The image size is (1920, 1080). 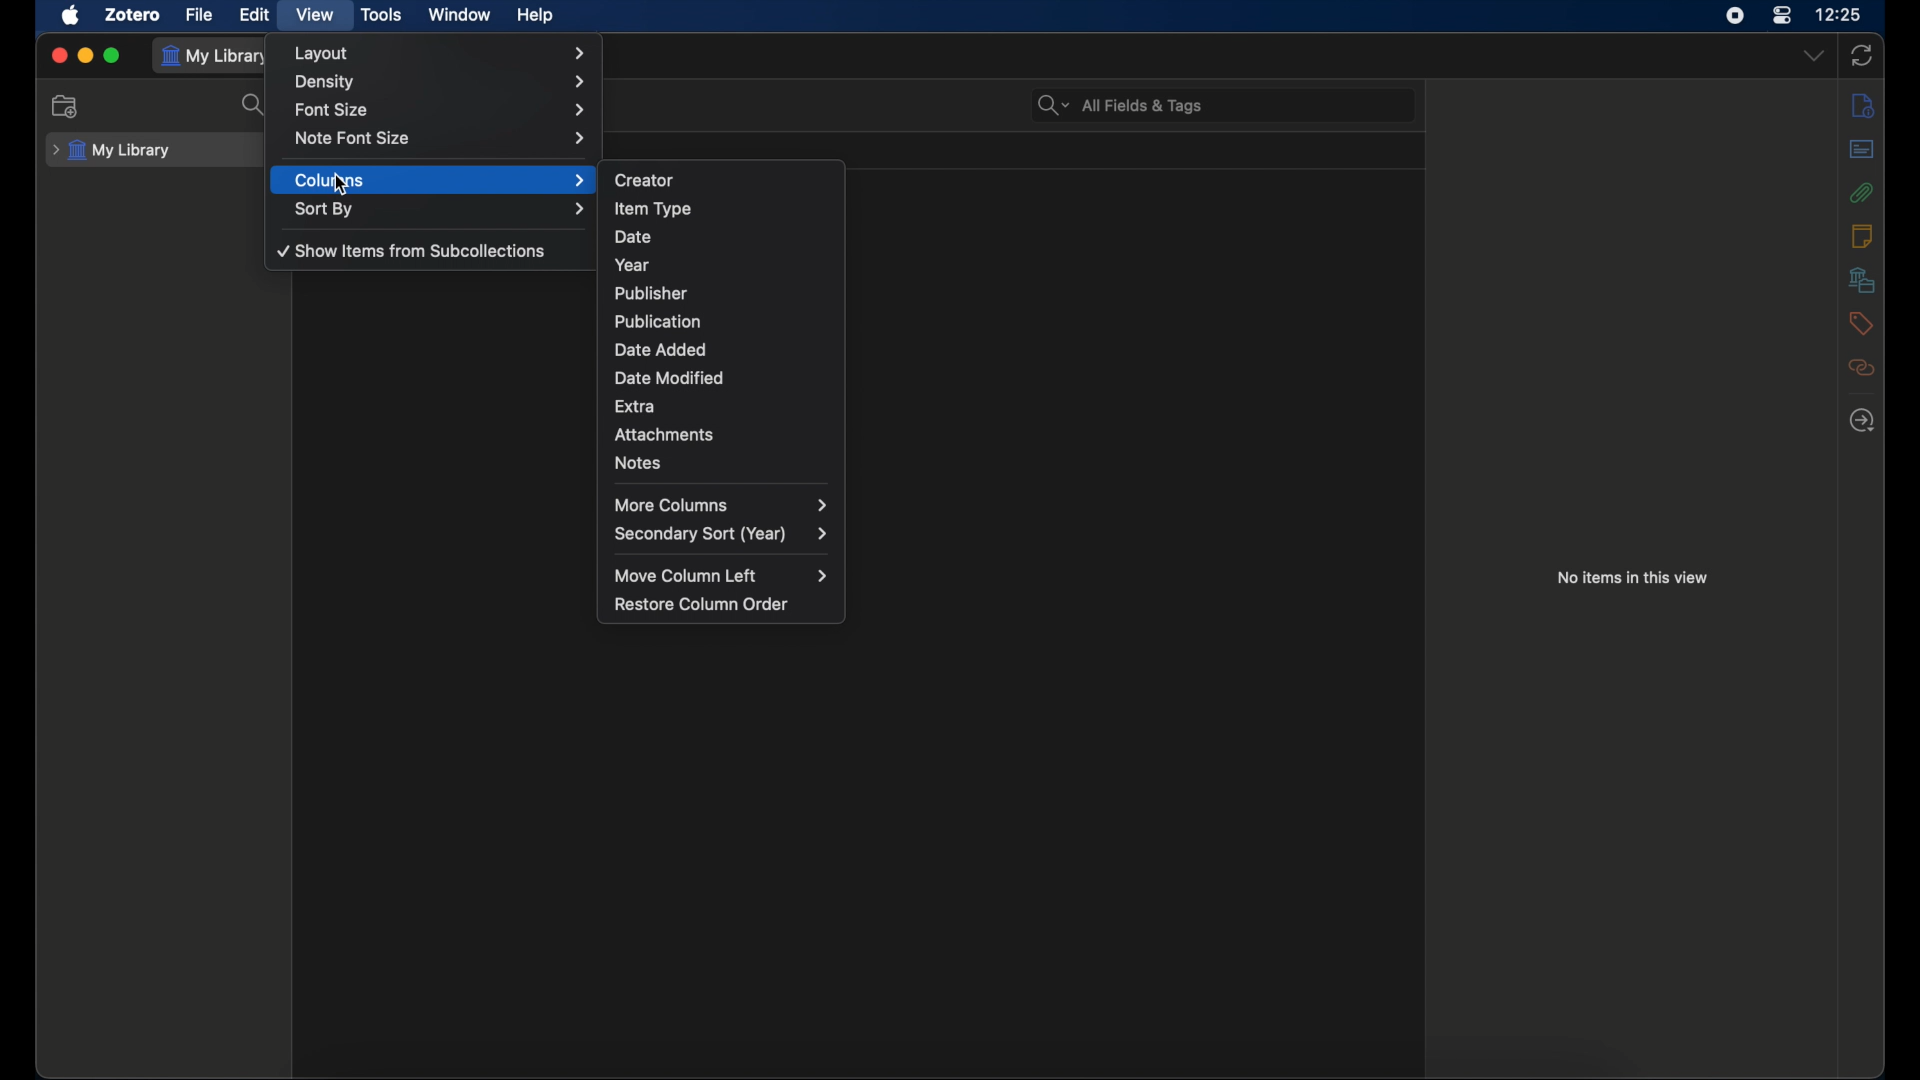 I want to click on extra, so click(x=636, y=407).